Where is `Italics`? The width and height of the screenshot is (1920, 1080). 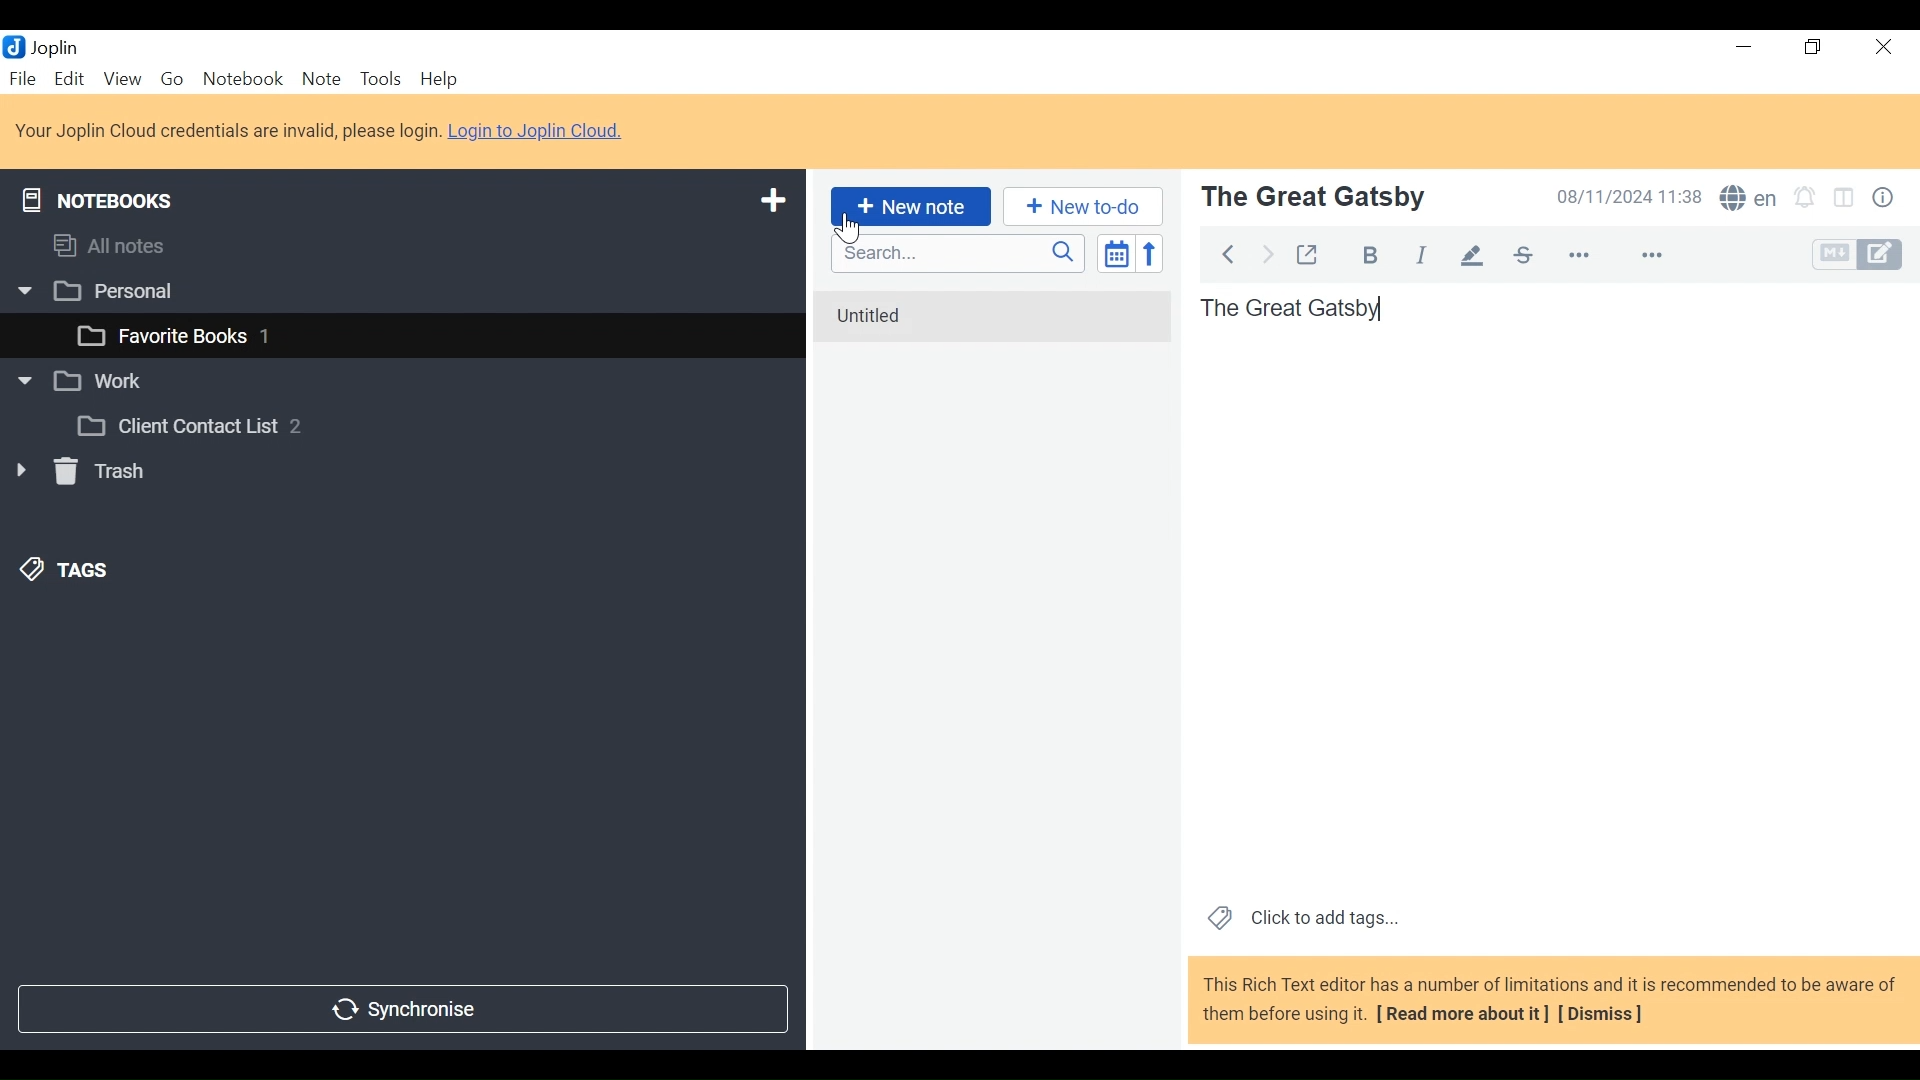 Italics is located at coordinates (1420, 256).